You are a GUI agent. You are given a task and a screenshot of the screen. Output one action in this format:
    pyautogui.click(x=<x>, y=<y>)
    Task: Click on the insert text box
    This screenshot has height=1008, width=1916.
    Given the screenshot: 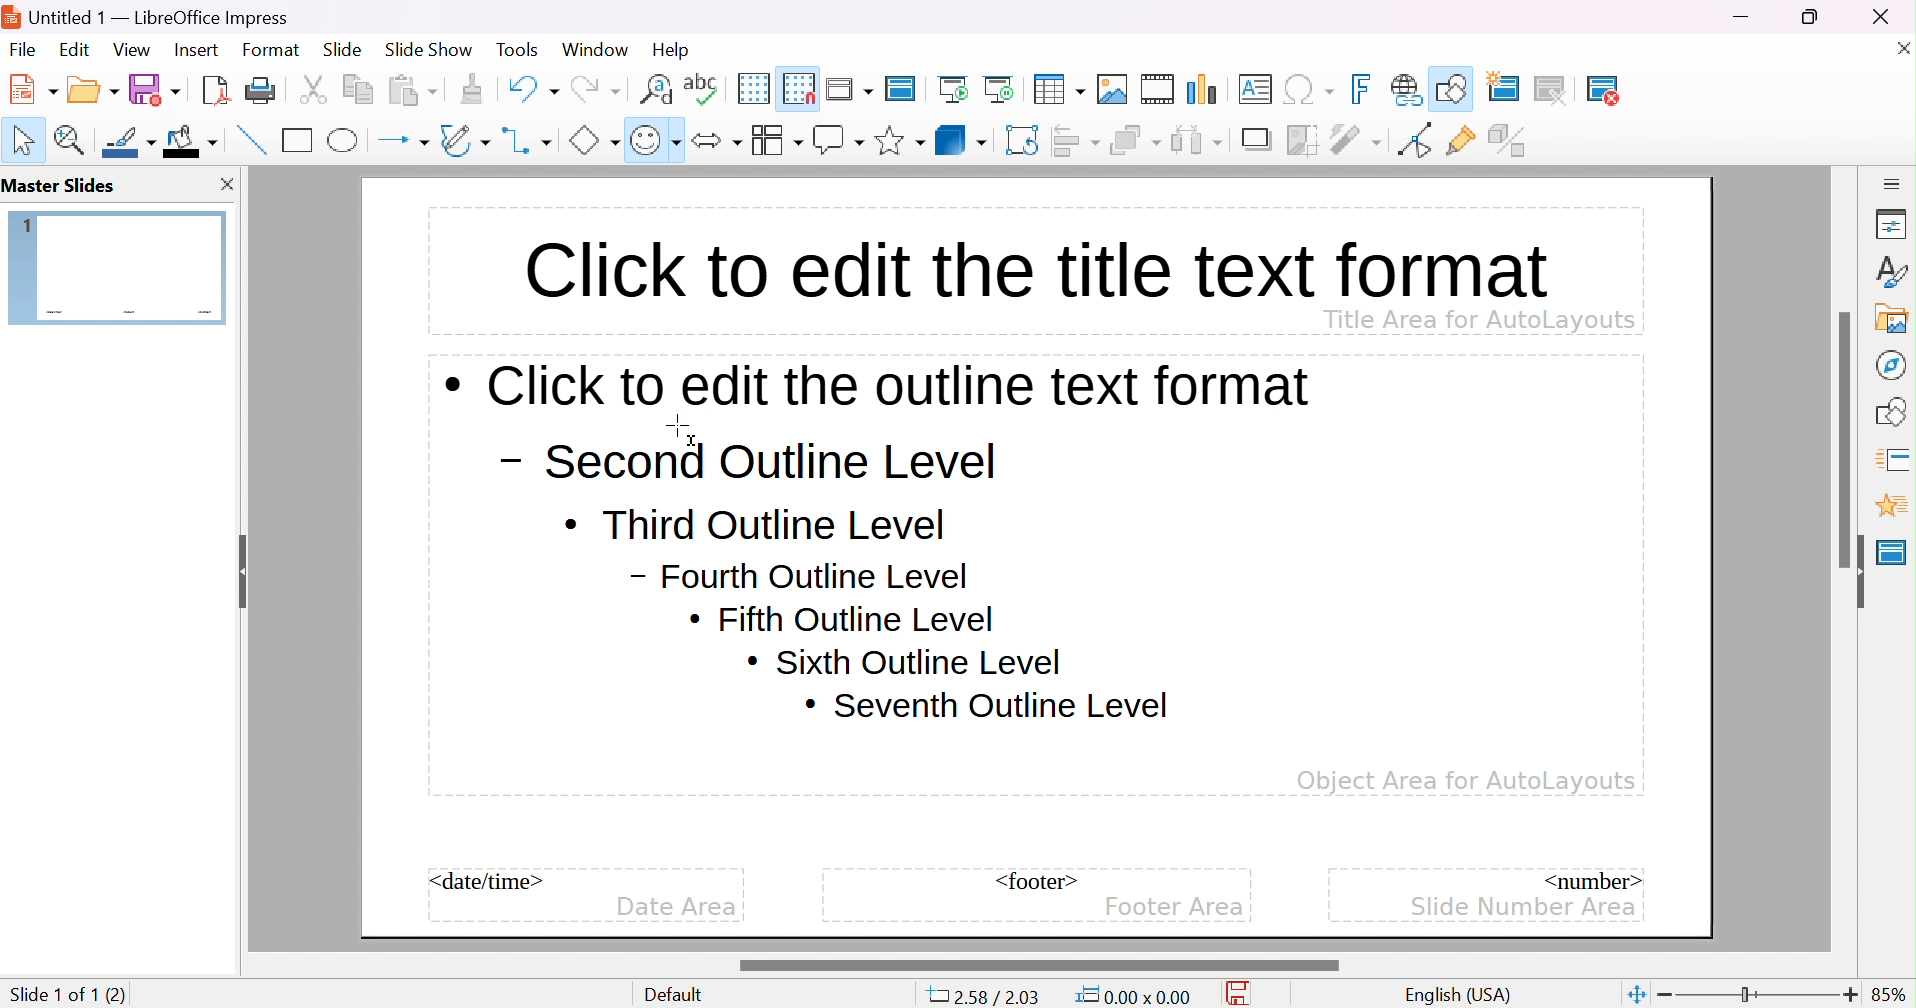 What is the action you would take?
    pyautogui.click(x=1254, y=88)
    